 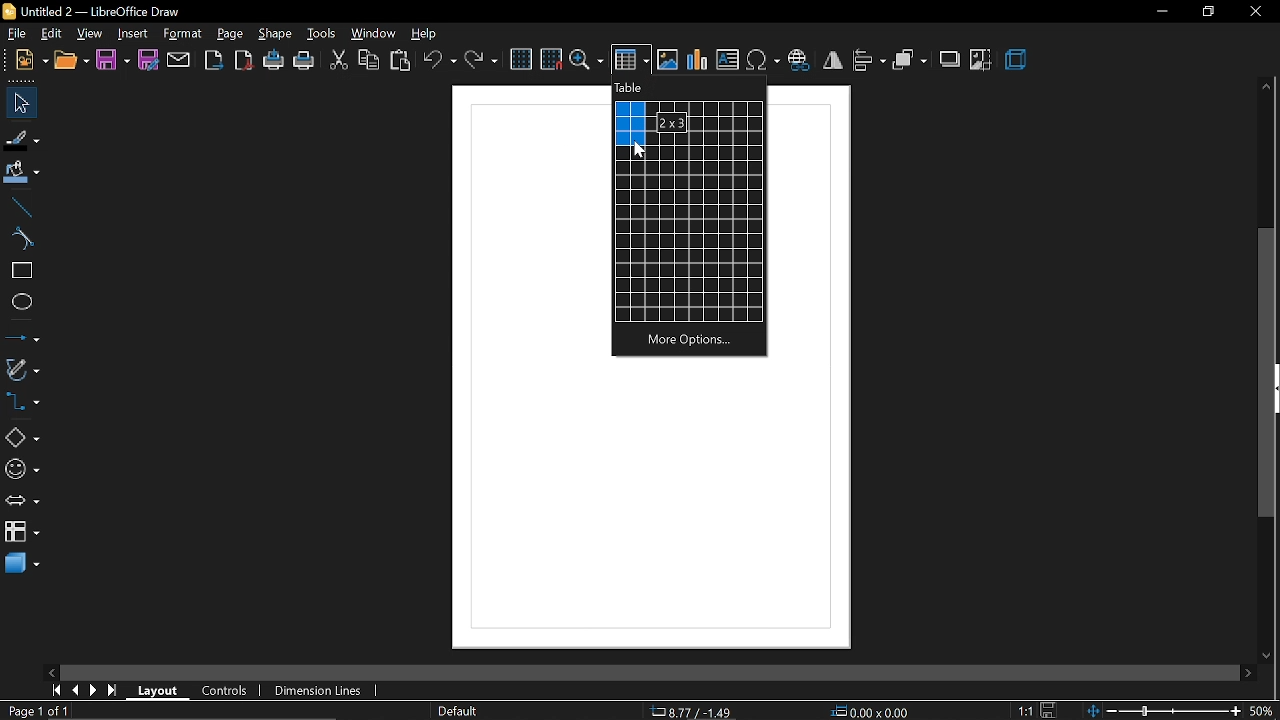 What do you see at coordinates (182, 34) in the screenshot?
I see `format` at bounding box center [182, 34].